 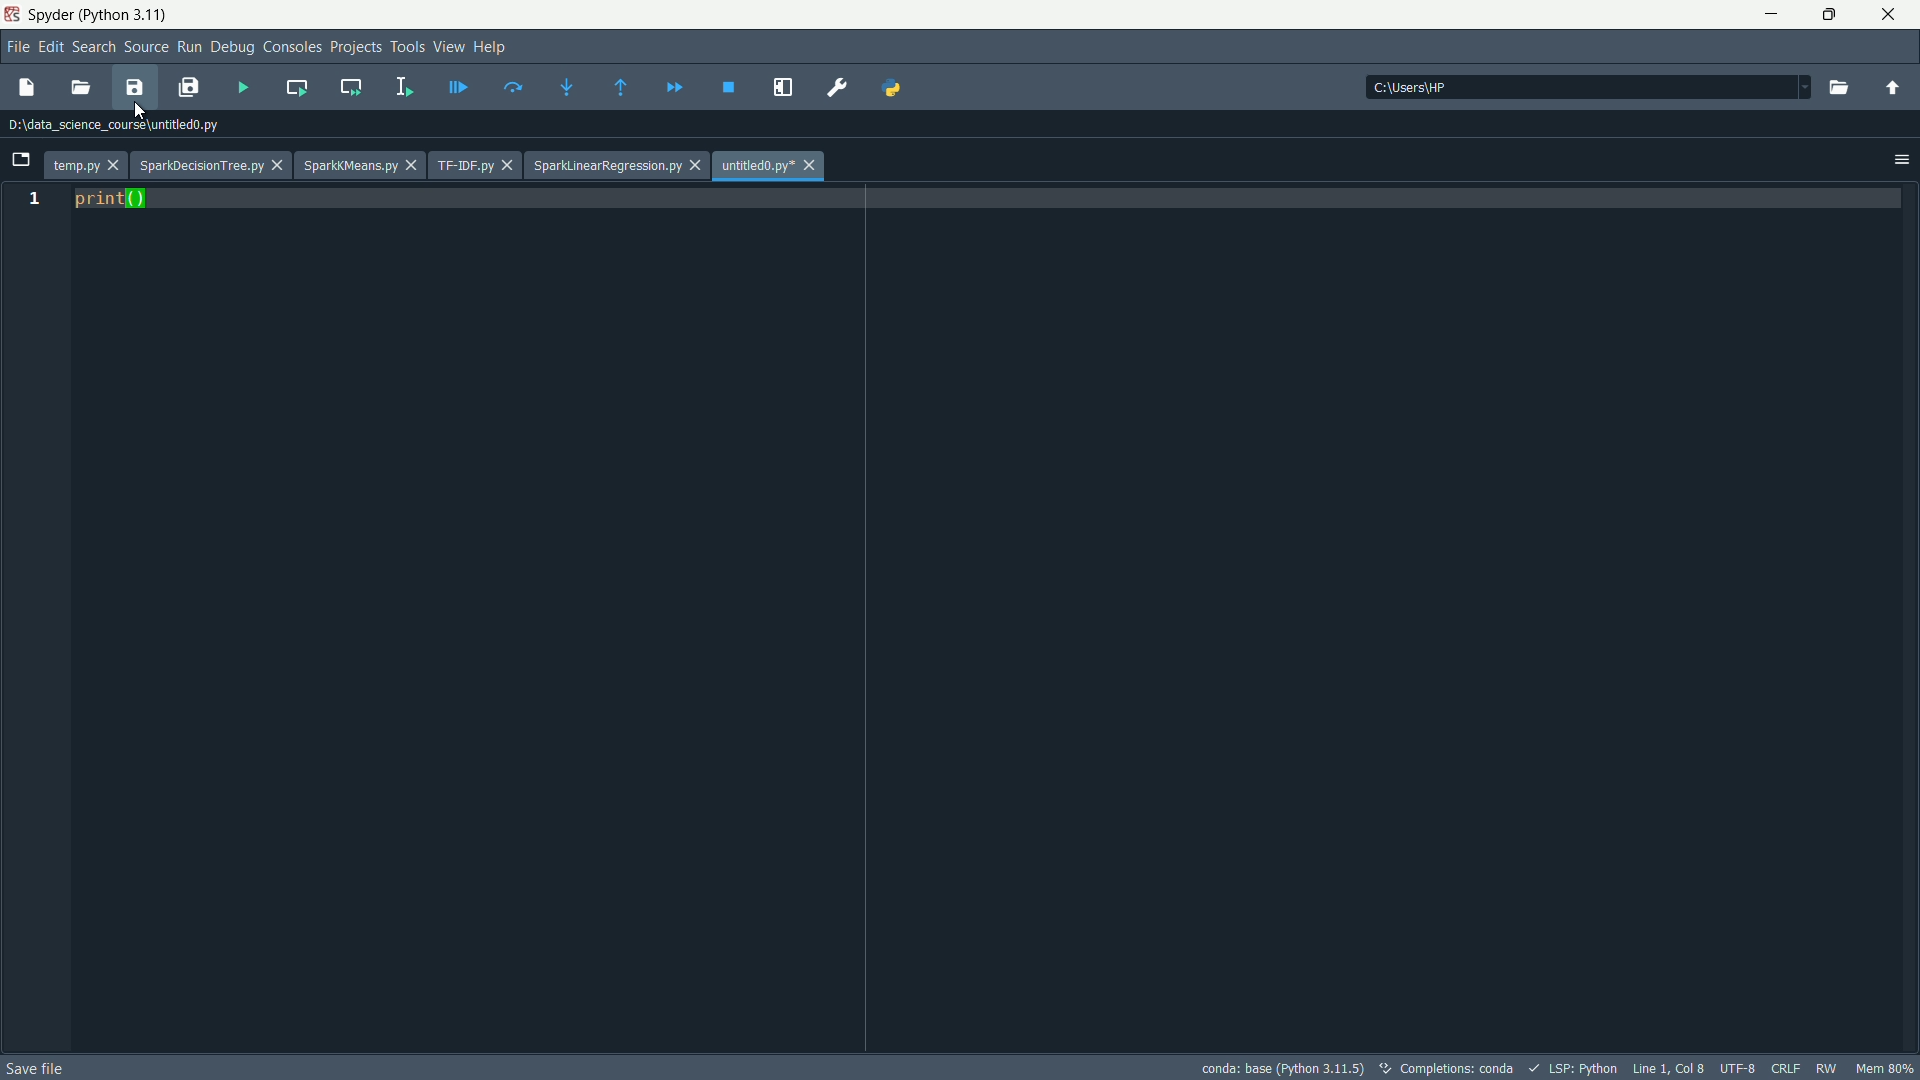 What do you see at coordinates (26, 87) in the screenshot?
I see `new file` at bounding box center [26, 87].